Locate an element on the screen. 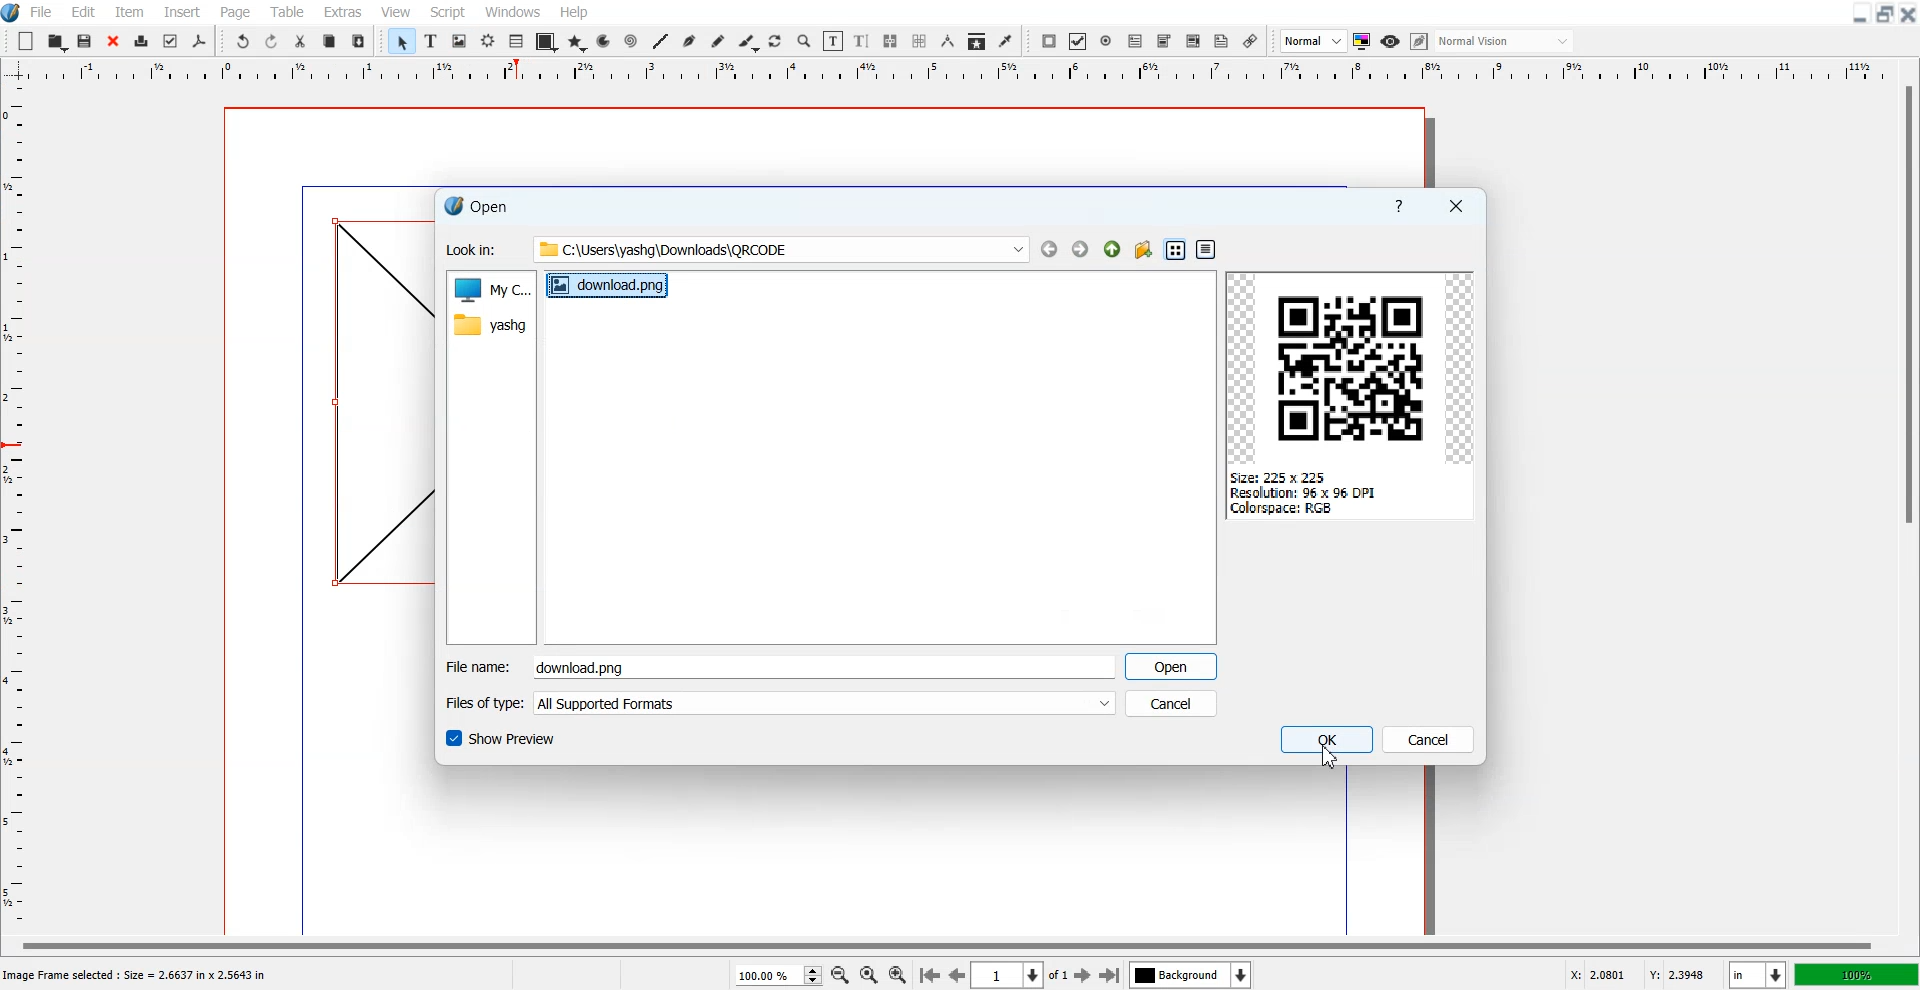 The height and width of the screenshot is (990, 1920). Table is located at coordinates (516, 42).